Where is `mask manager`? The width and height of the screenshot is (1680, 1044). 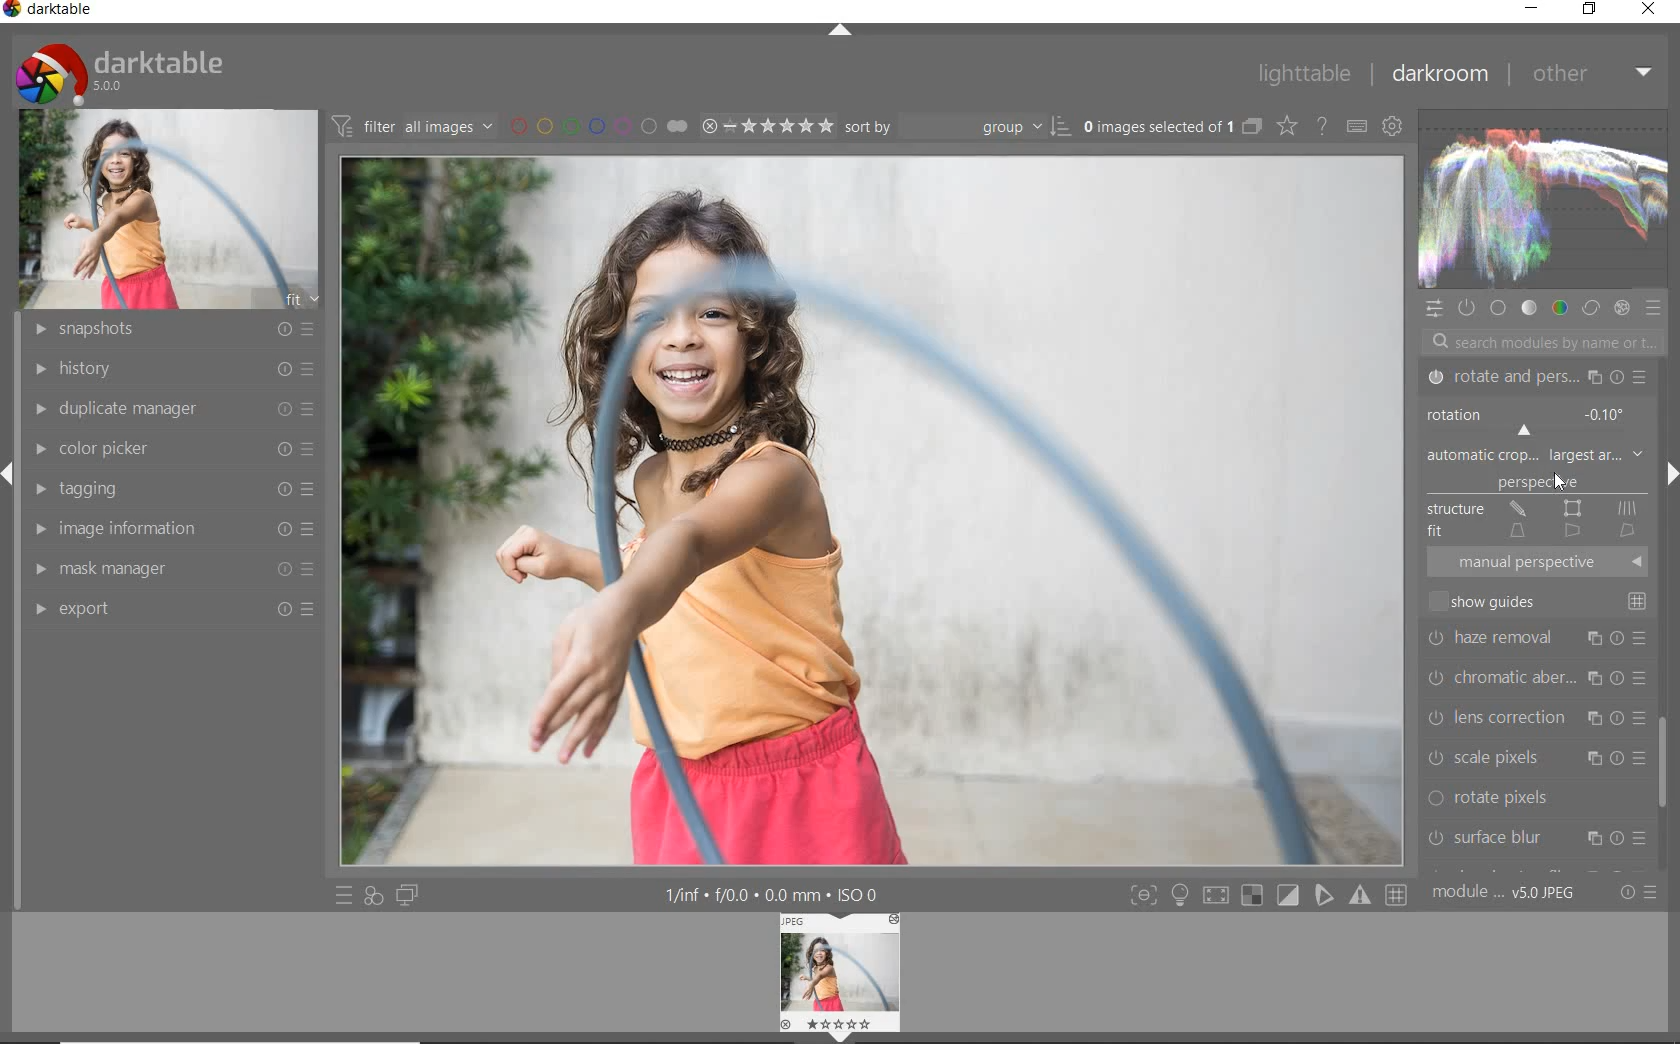
mask manager is located at coordinates (171, 570).